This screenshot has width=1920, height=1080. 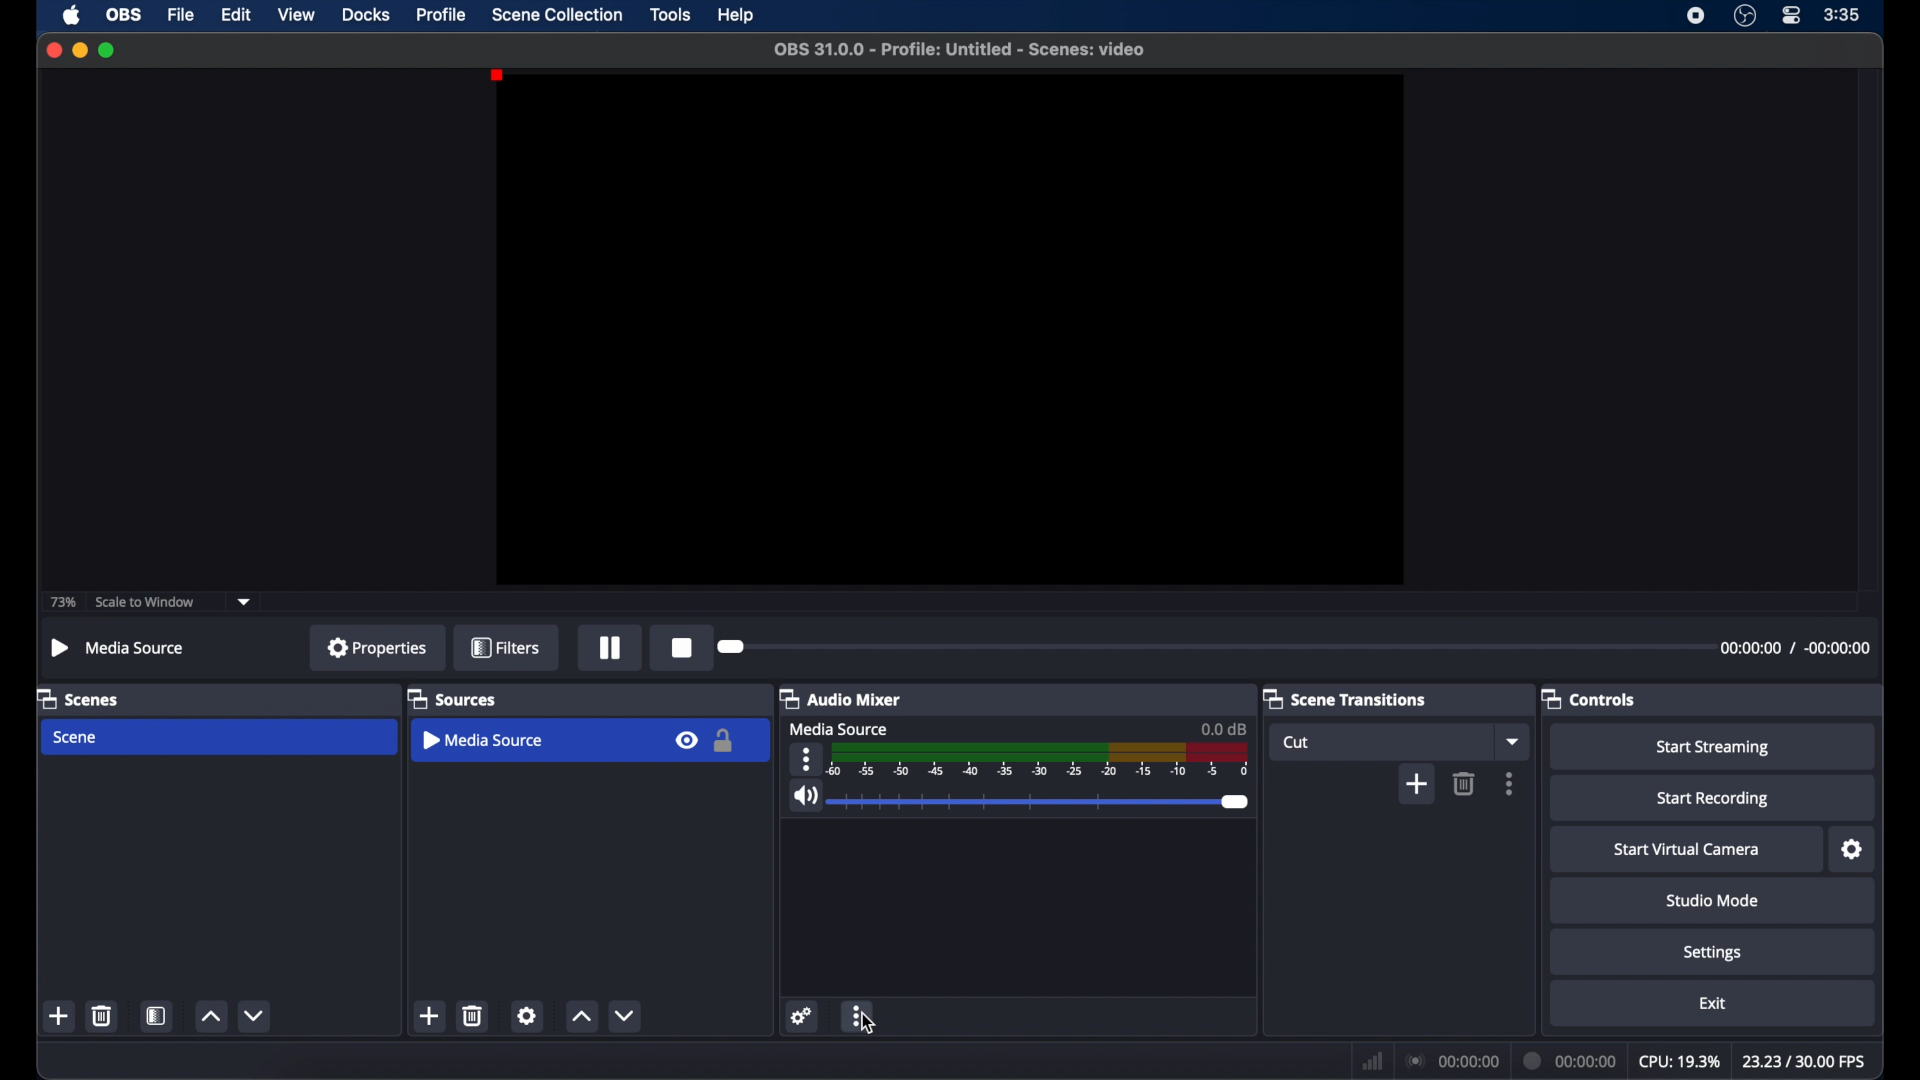 I want to click on slider, so click(x=1042, y=802).